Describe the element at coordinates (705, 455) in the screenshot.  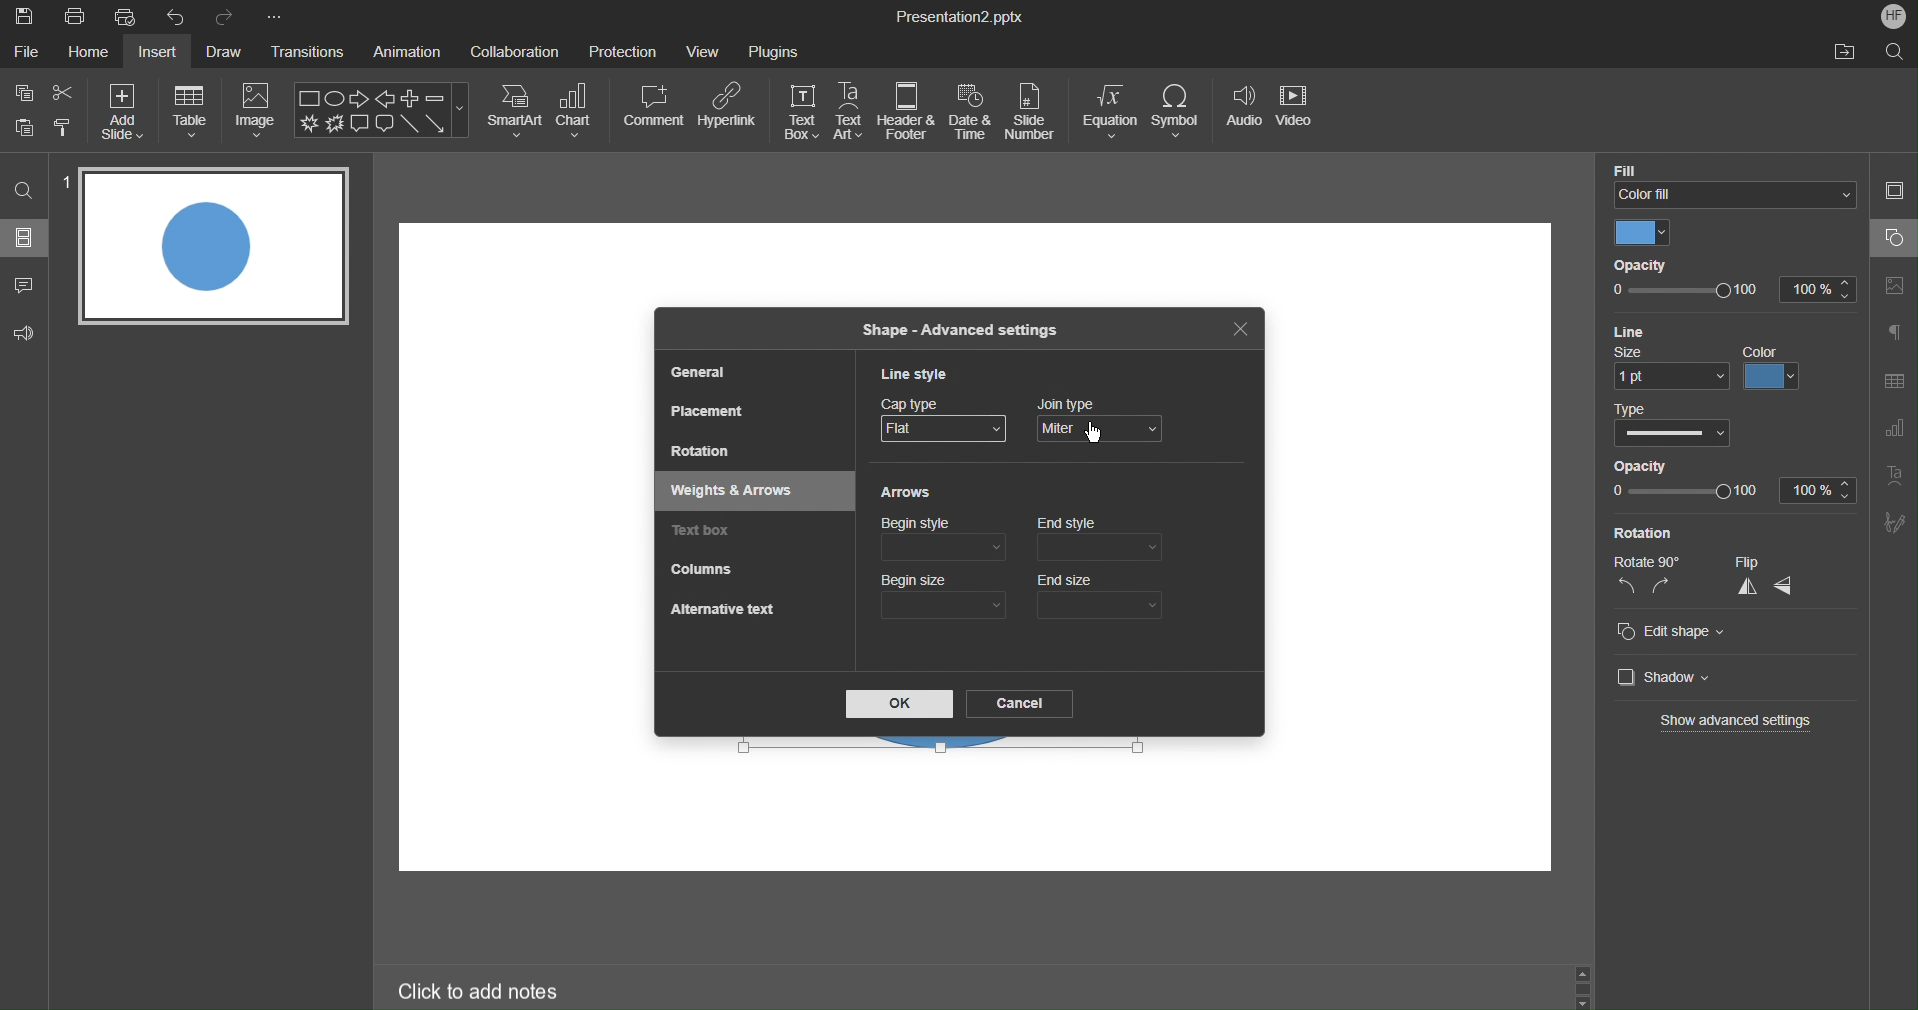
I see `Rotation` at that location.